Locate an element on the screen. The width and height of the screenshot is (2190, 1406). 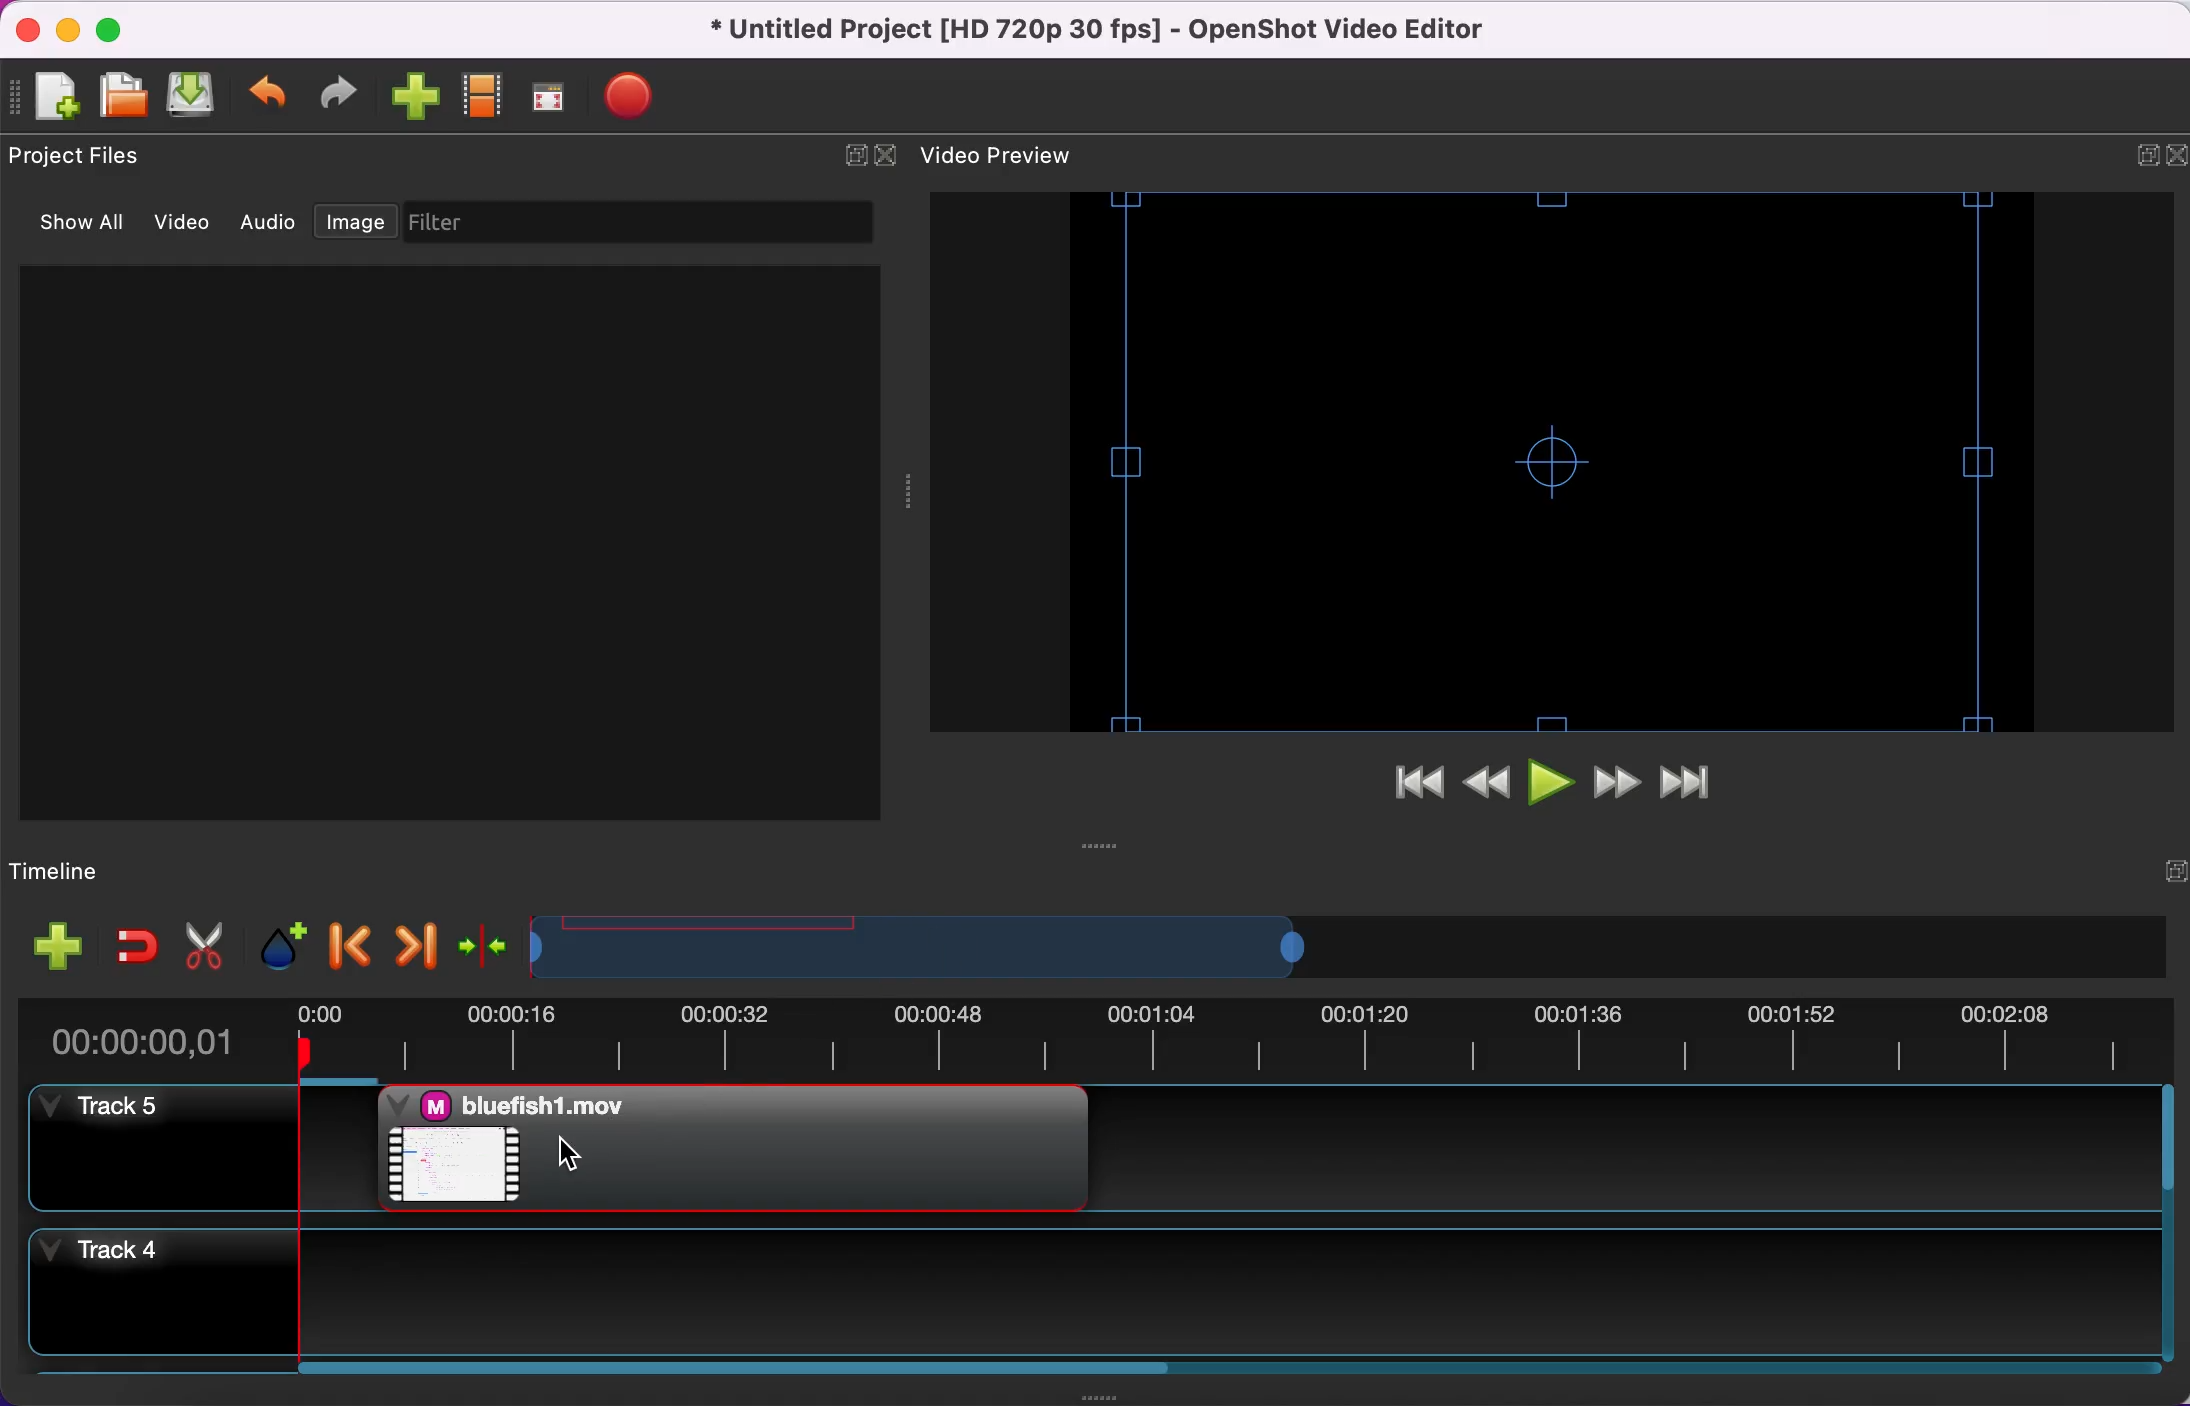
timeline is located at coordinates (940, 942).